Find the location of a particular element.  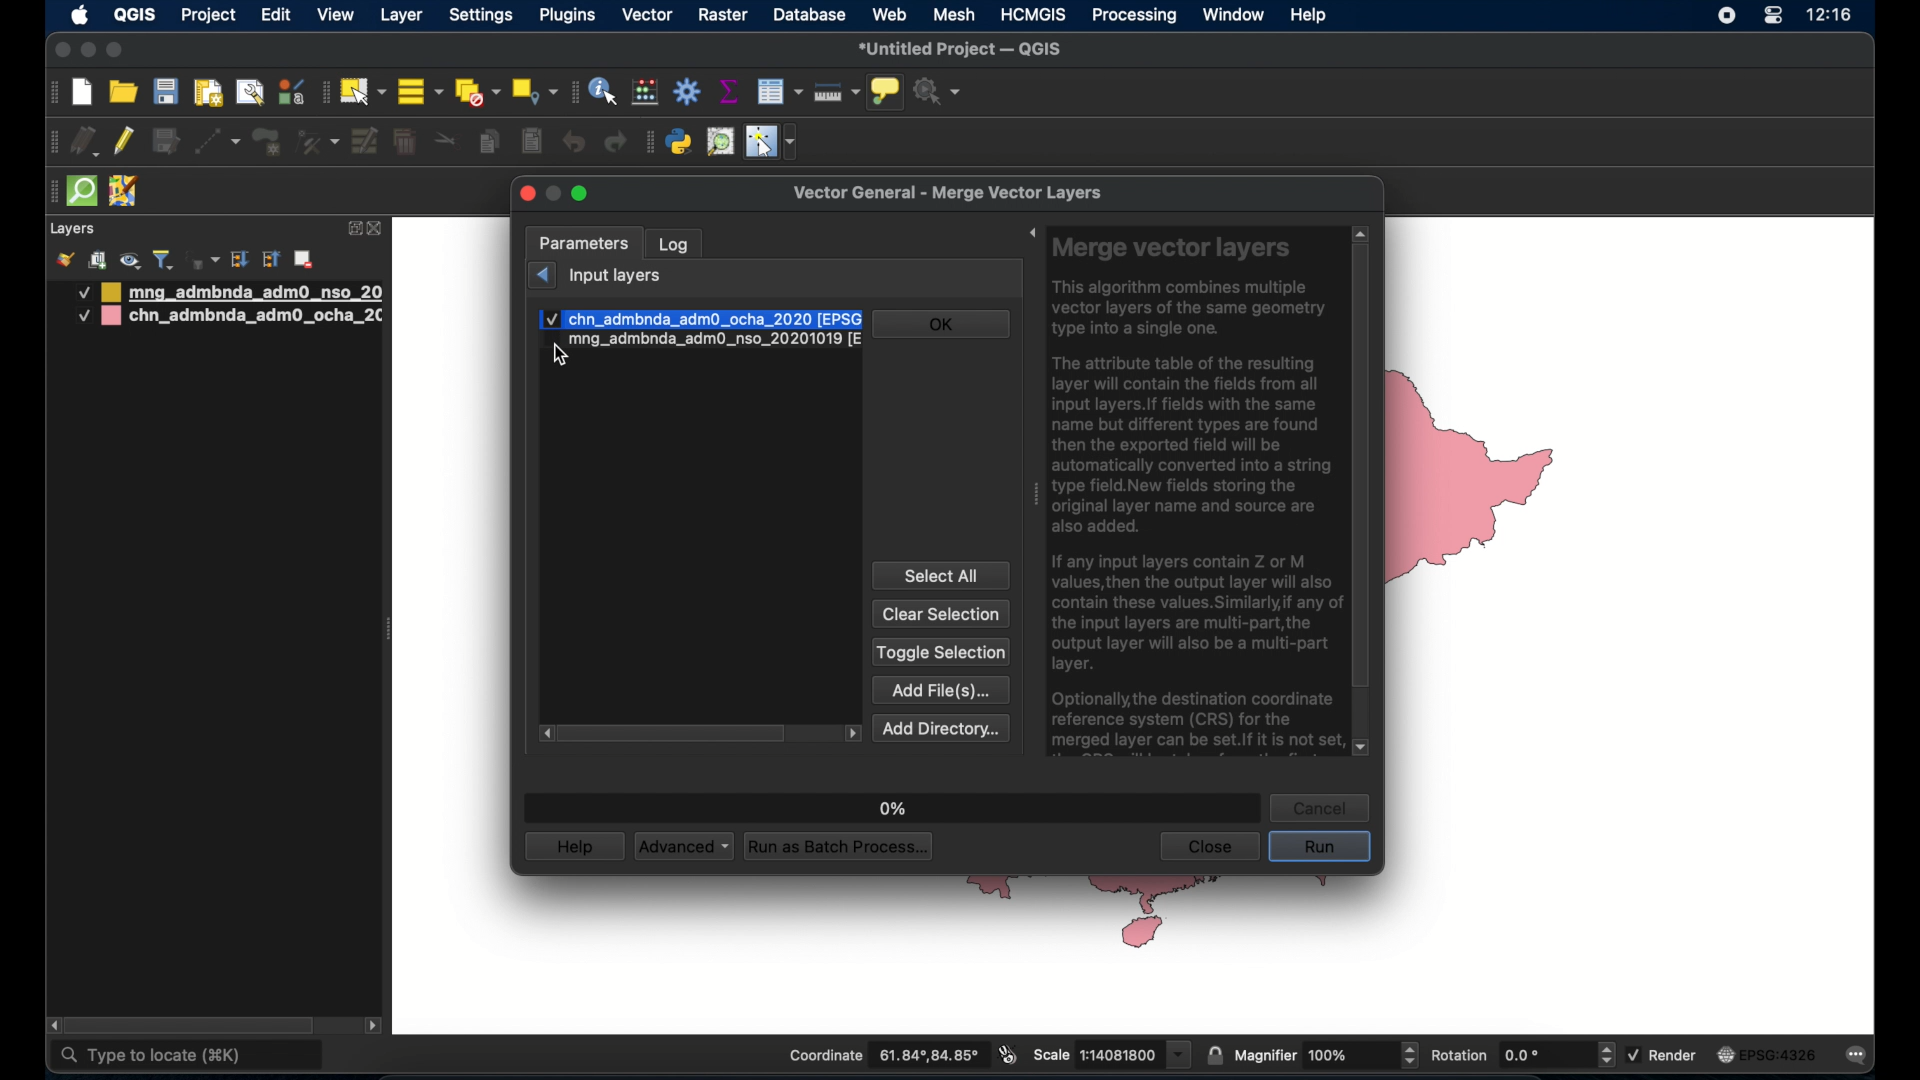

drag handle is located at coordinates (1032, 498).